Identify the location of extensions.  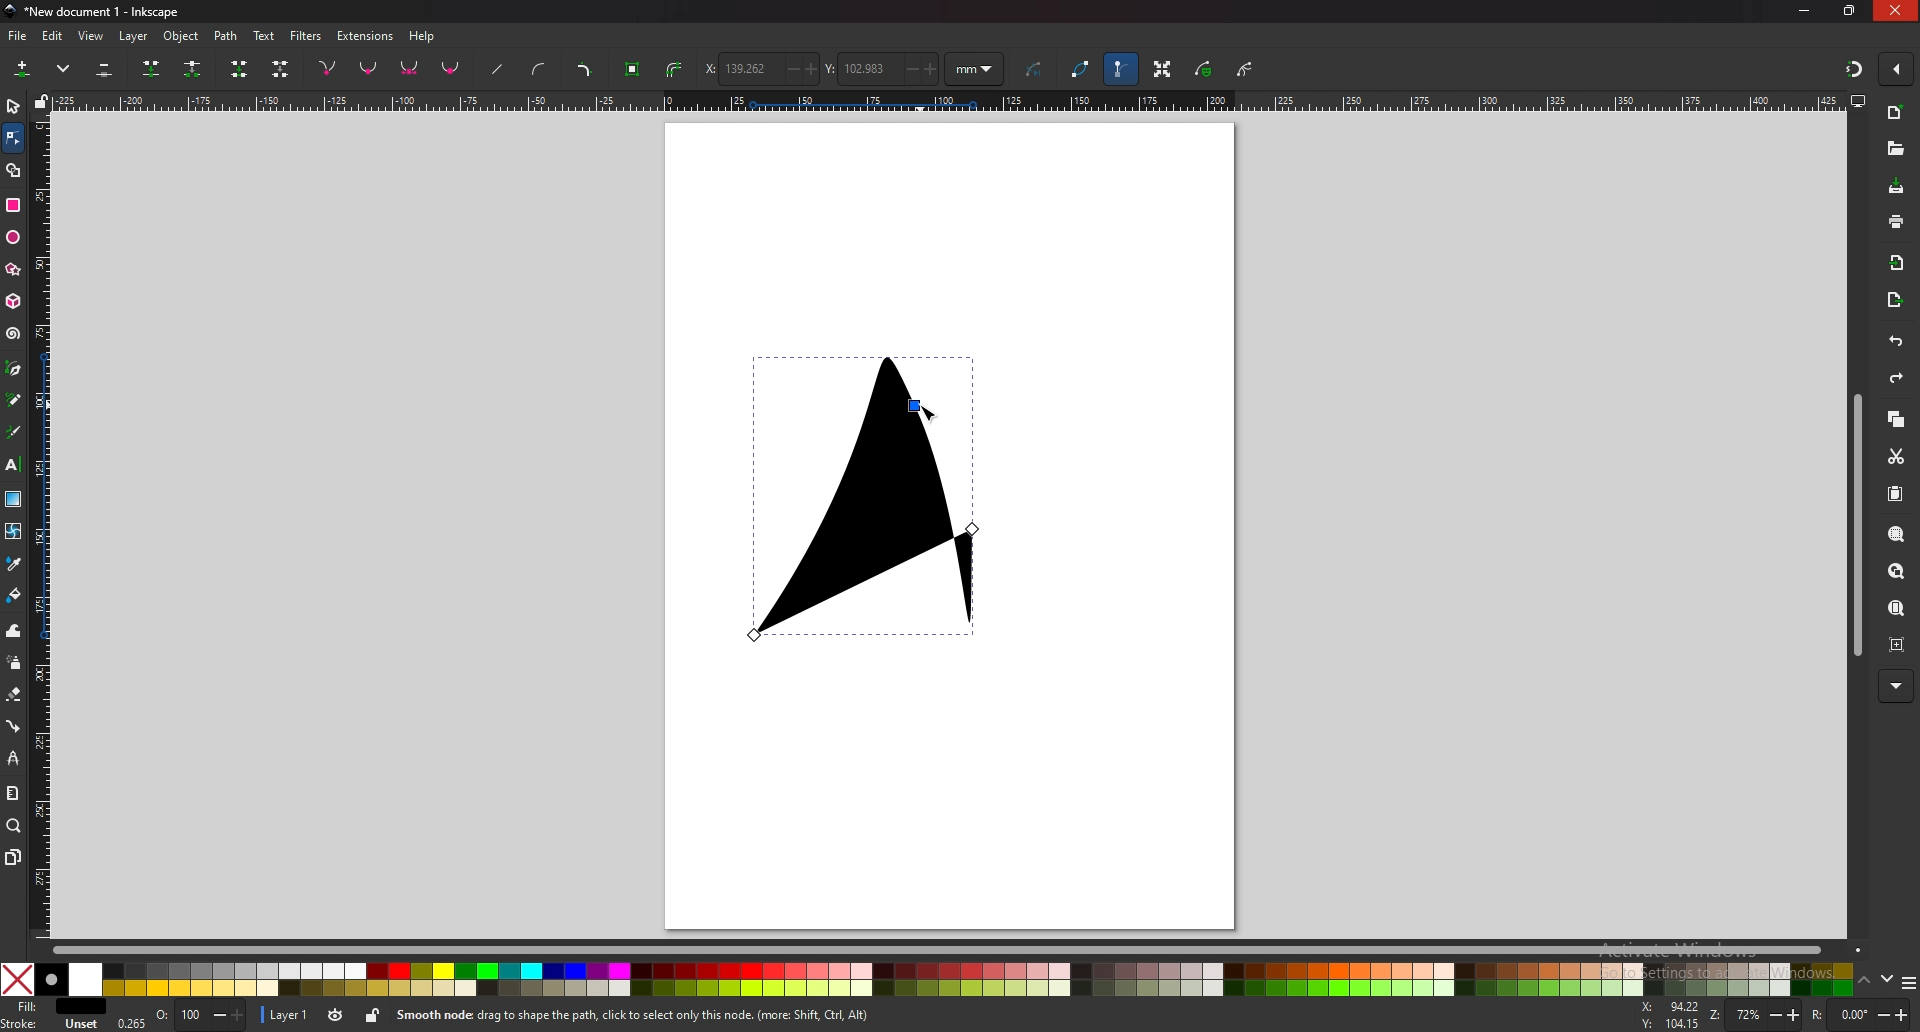
(366, 37).